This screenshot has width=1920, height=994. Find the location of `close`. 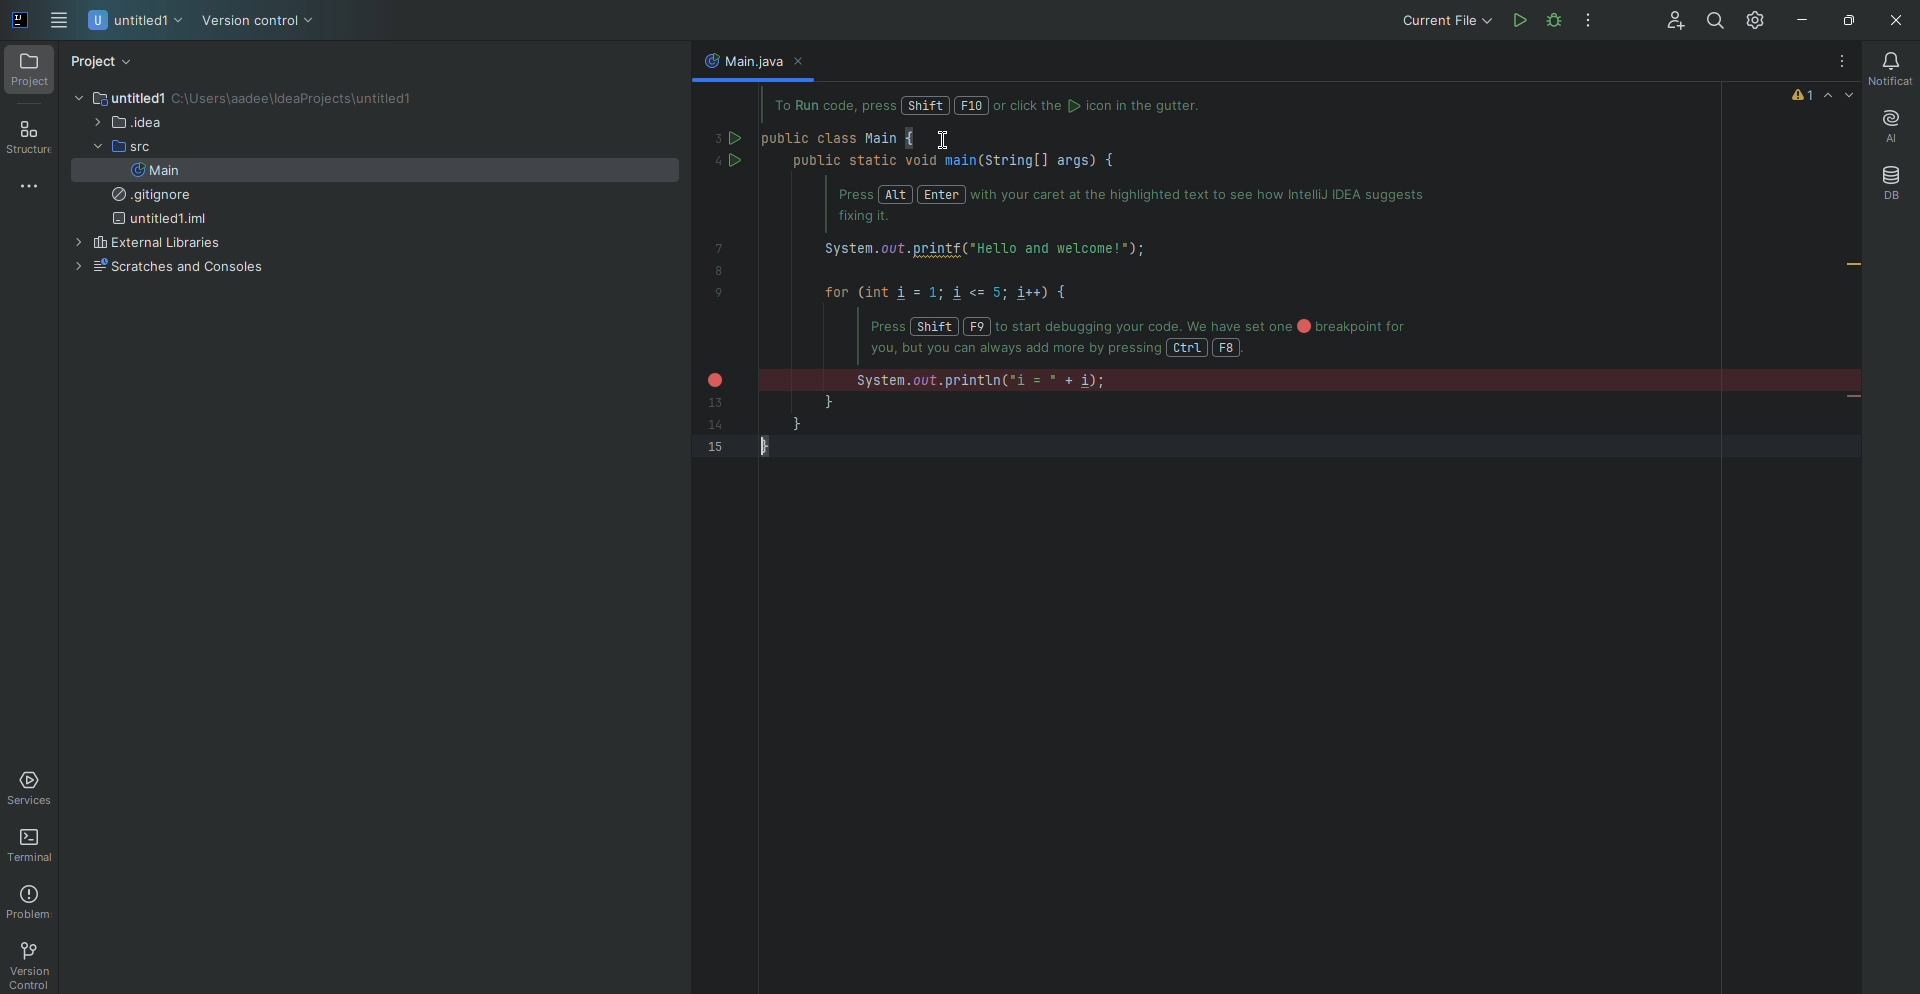

close is located at coordinates (805, 62).